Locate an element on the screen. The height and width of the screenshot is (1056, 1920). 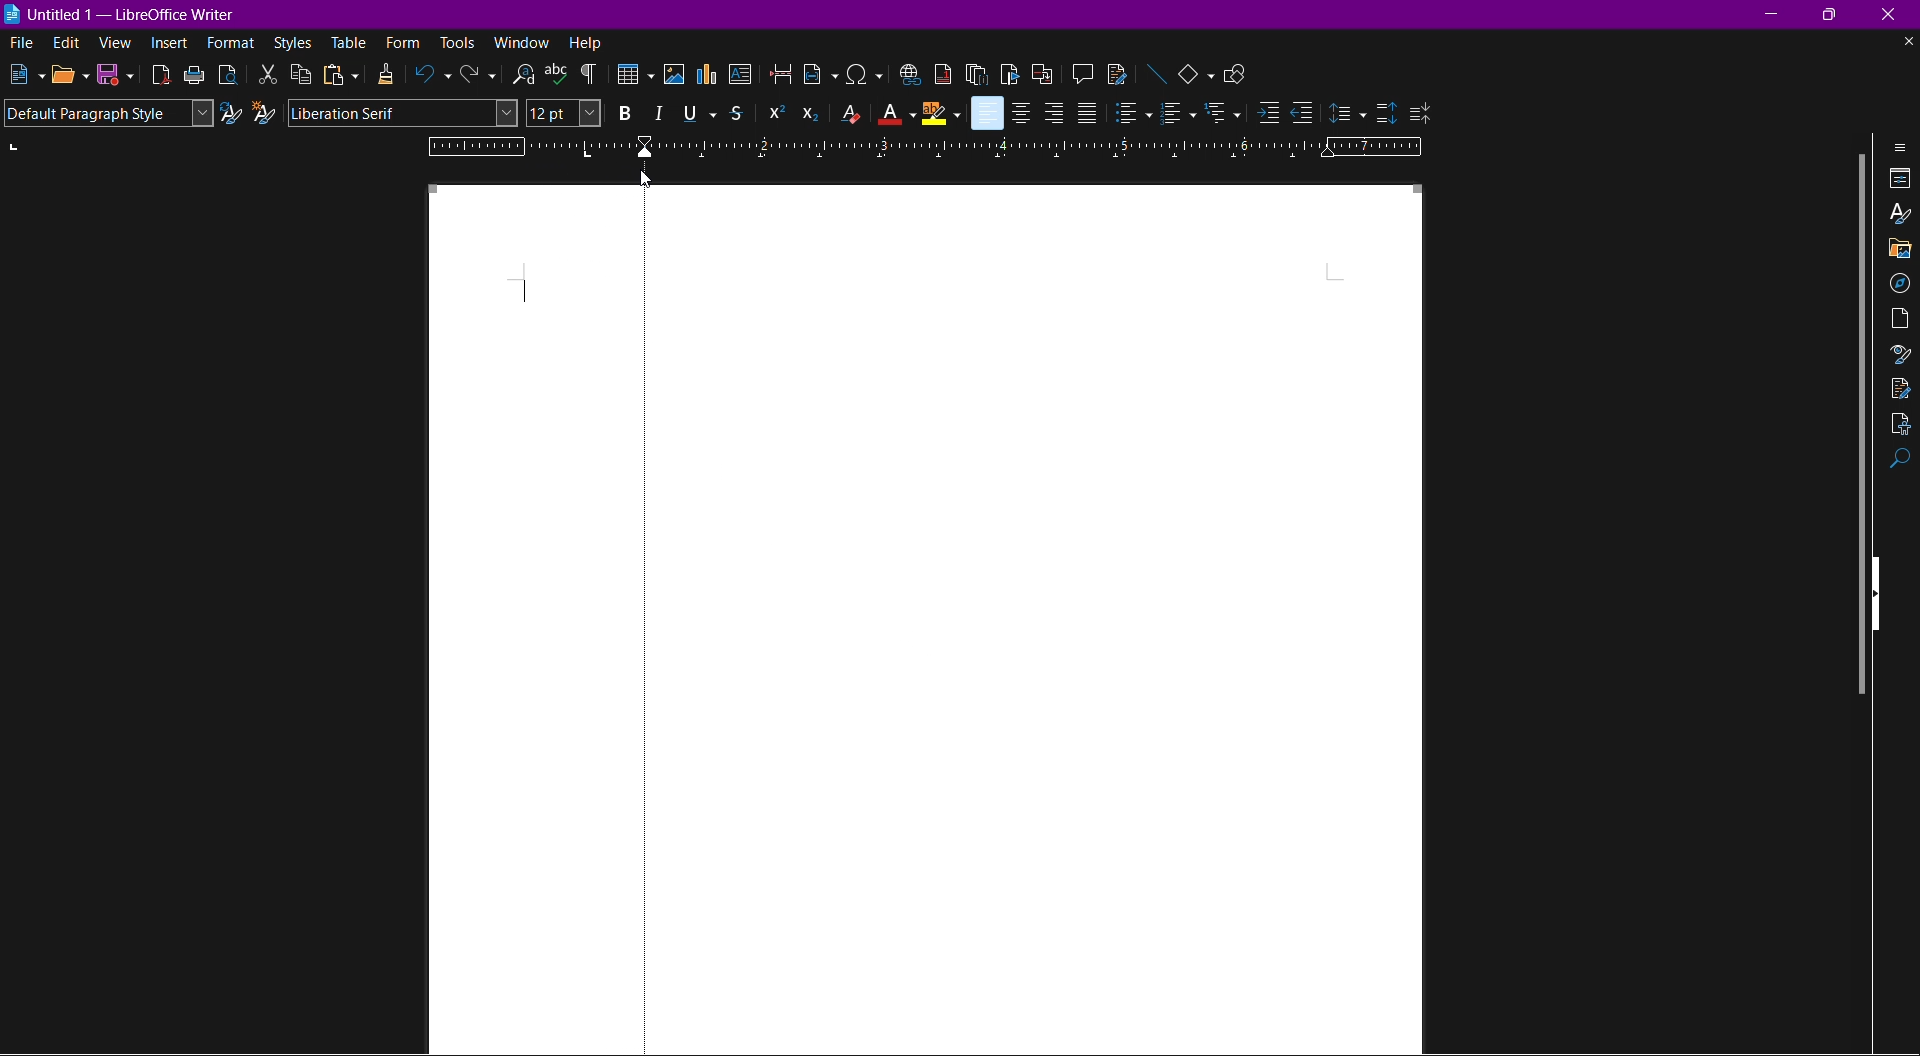
Scrollbar is located at coordinates (1853, 427).